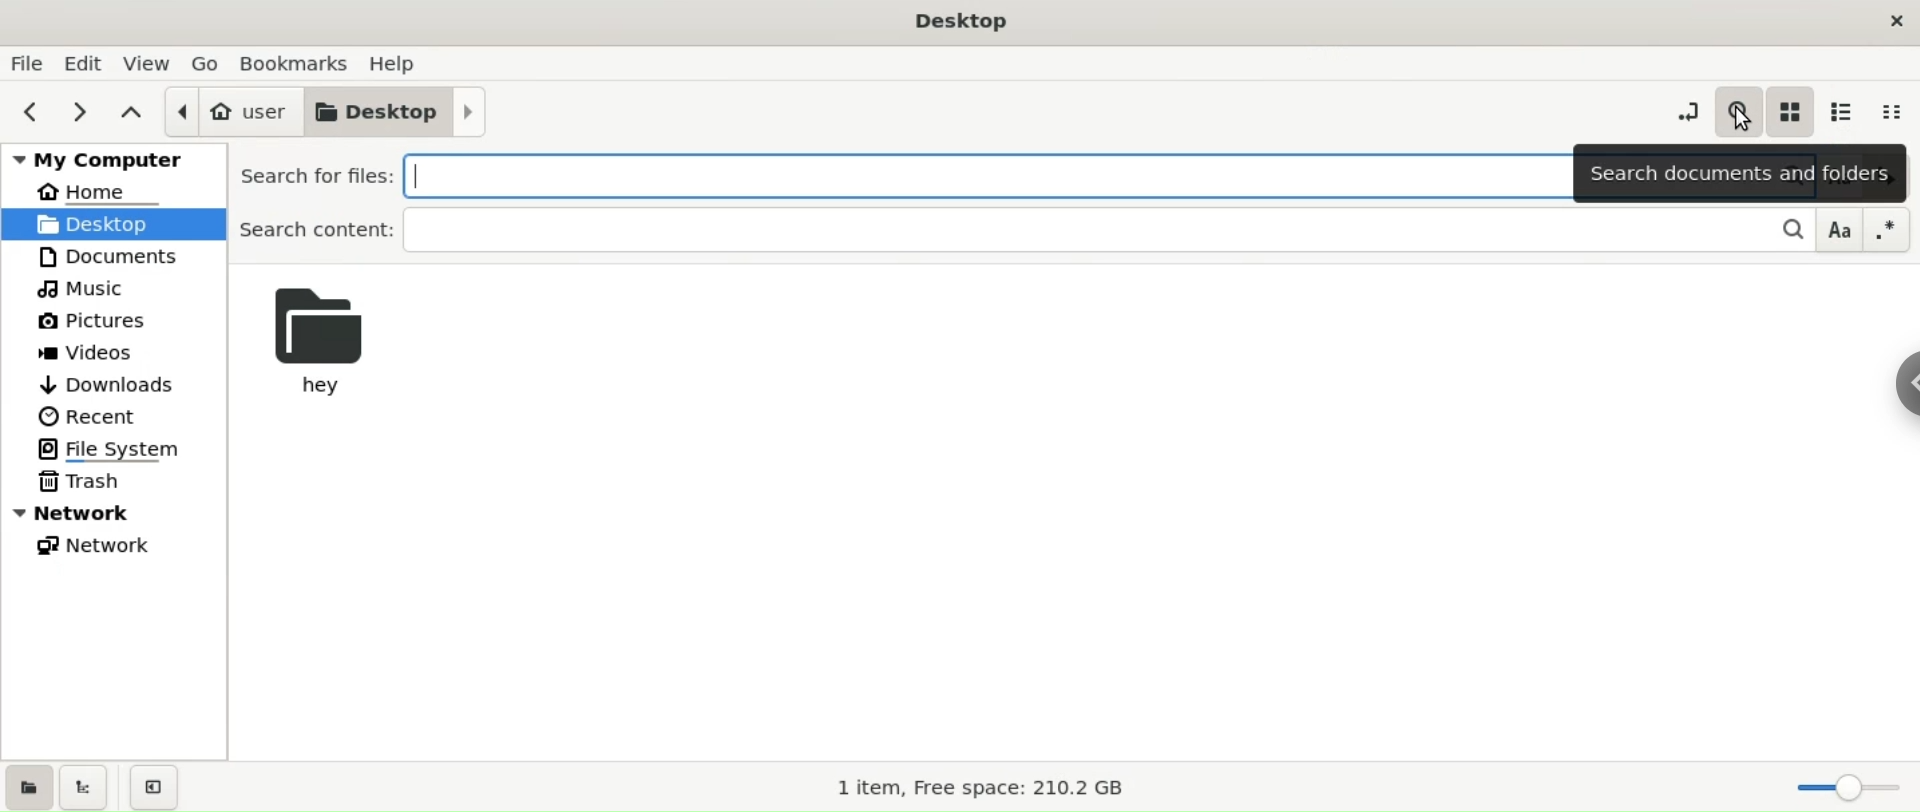 The width and height of the screenshot is (1920, 812). Describe the element at coordinates (28, 786) in the screenshot. I see `show places` at that location.